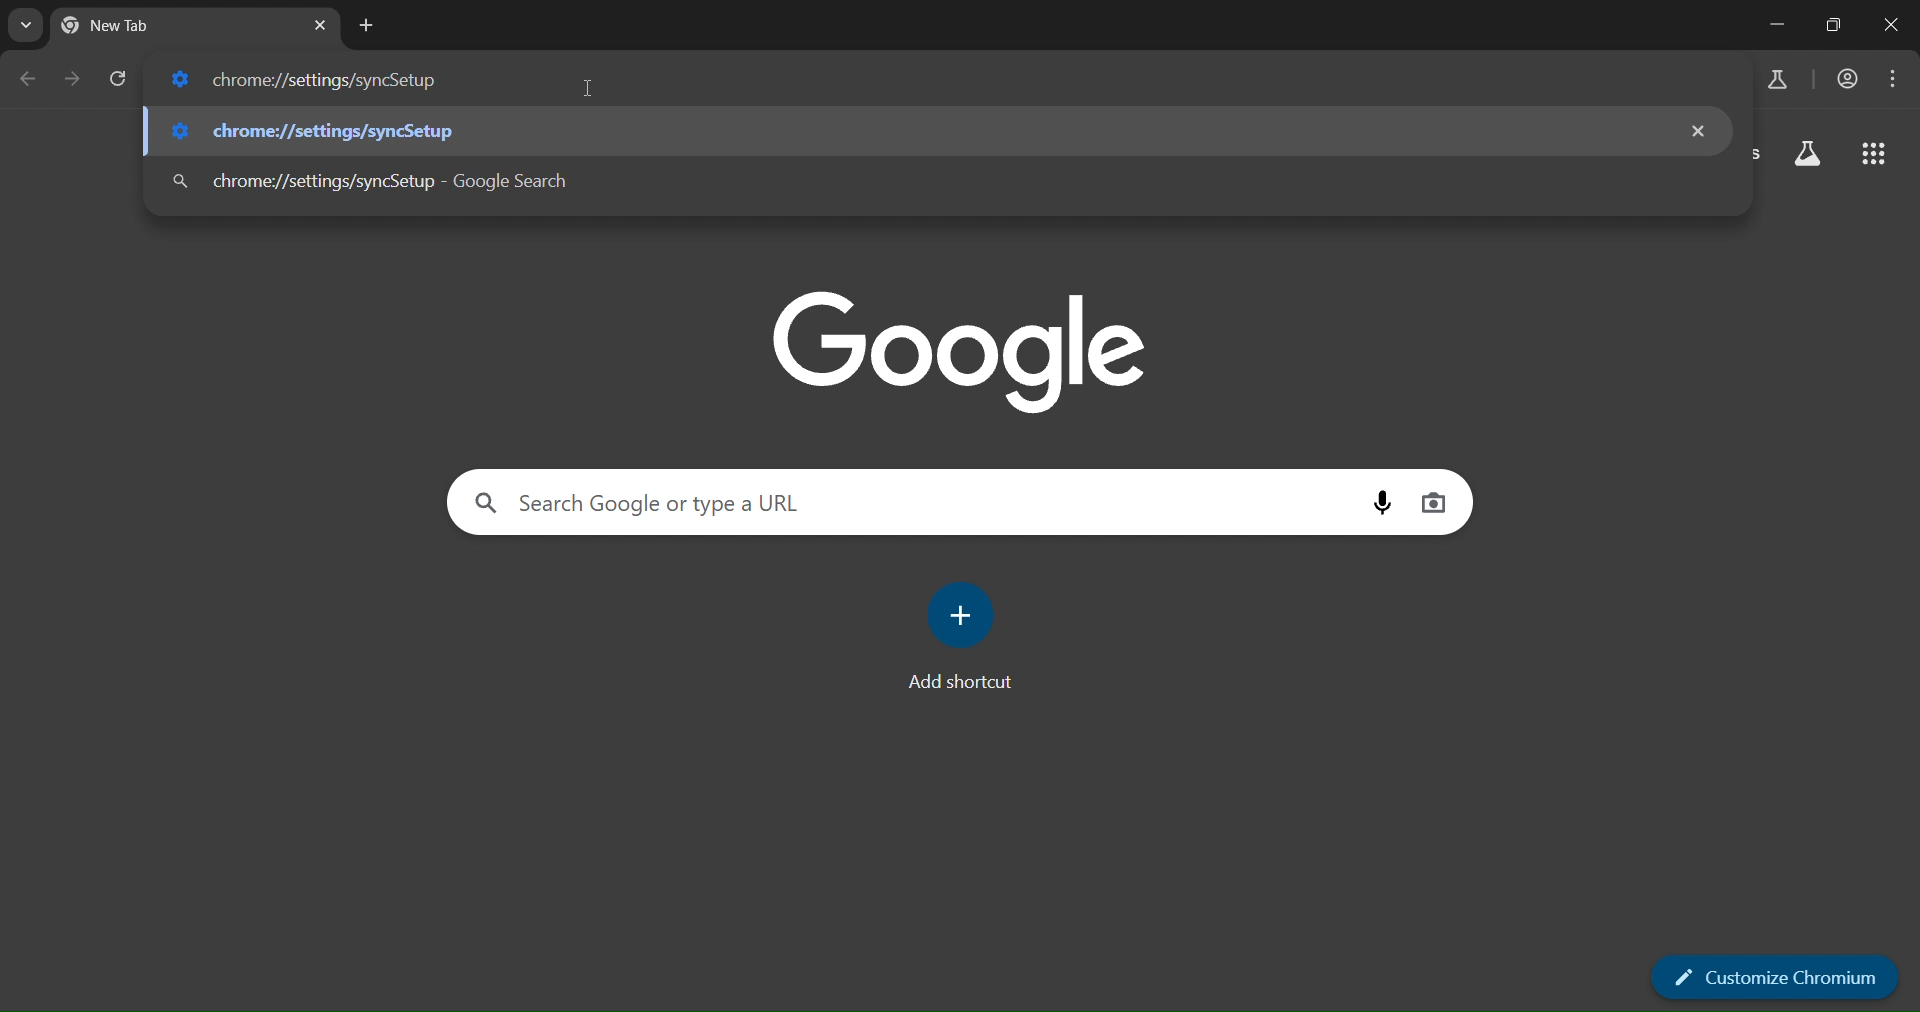 The height and width of the screenshot is (1012, 1920). What do you see at coordinates (962, 638) in the screenshot?
I see `add shortcut` at bounding box center [962, 638].